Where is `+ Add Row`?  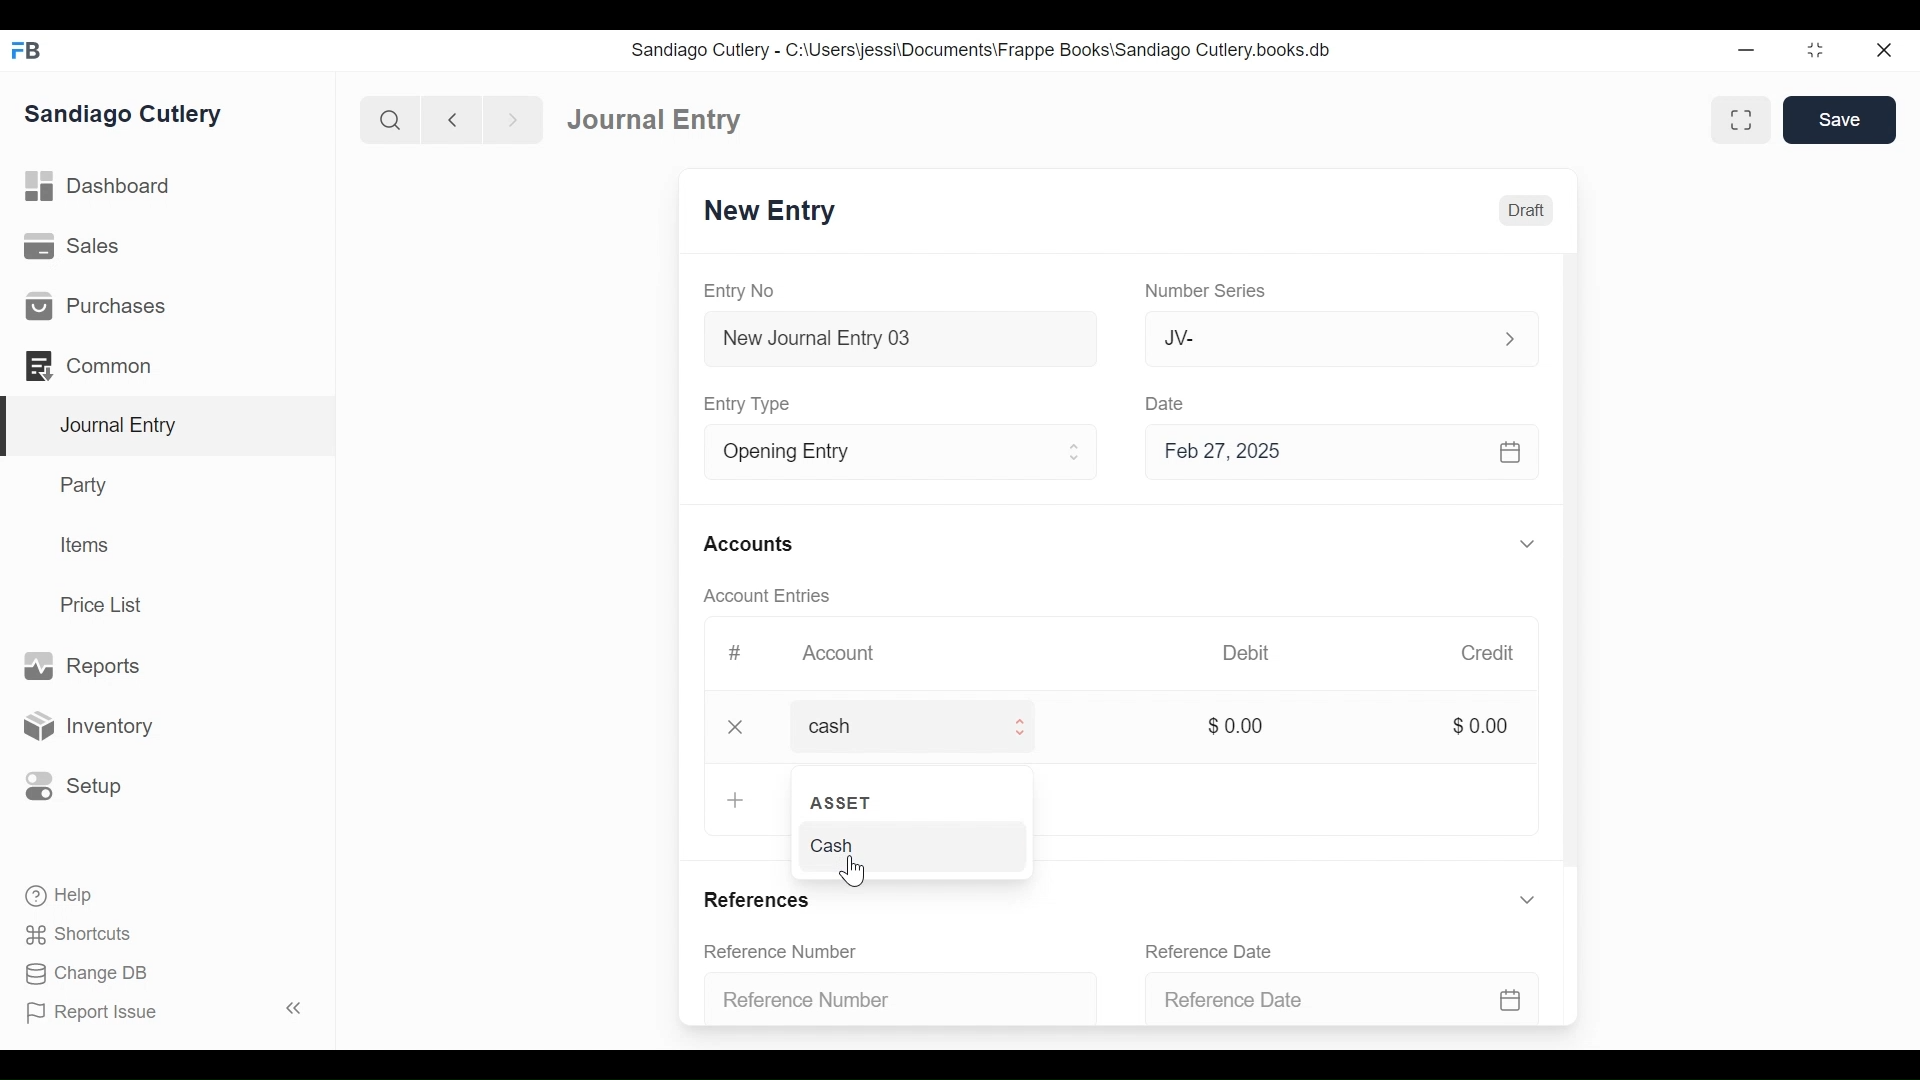 + Add Row is located at coordinates (732, 799).